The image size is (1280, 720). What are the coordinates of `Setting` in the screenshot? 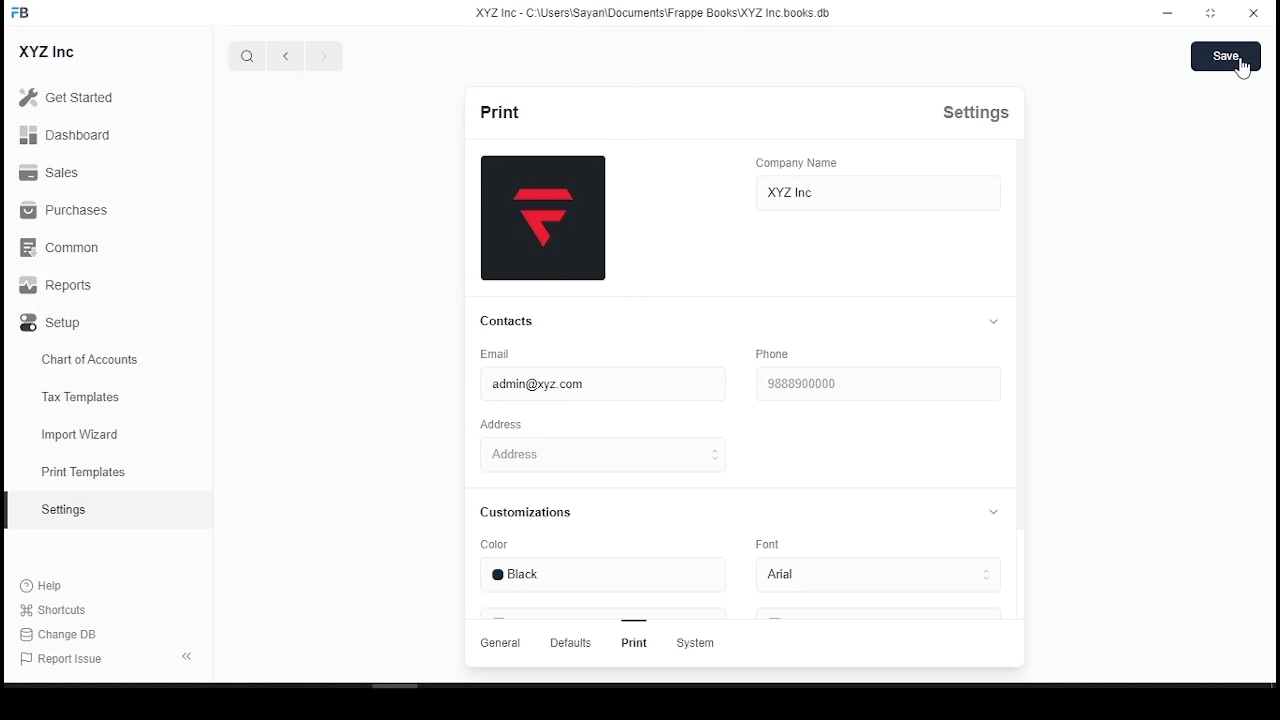 It's located at (63, 509).